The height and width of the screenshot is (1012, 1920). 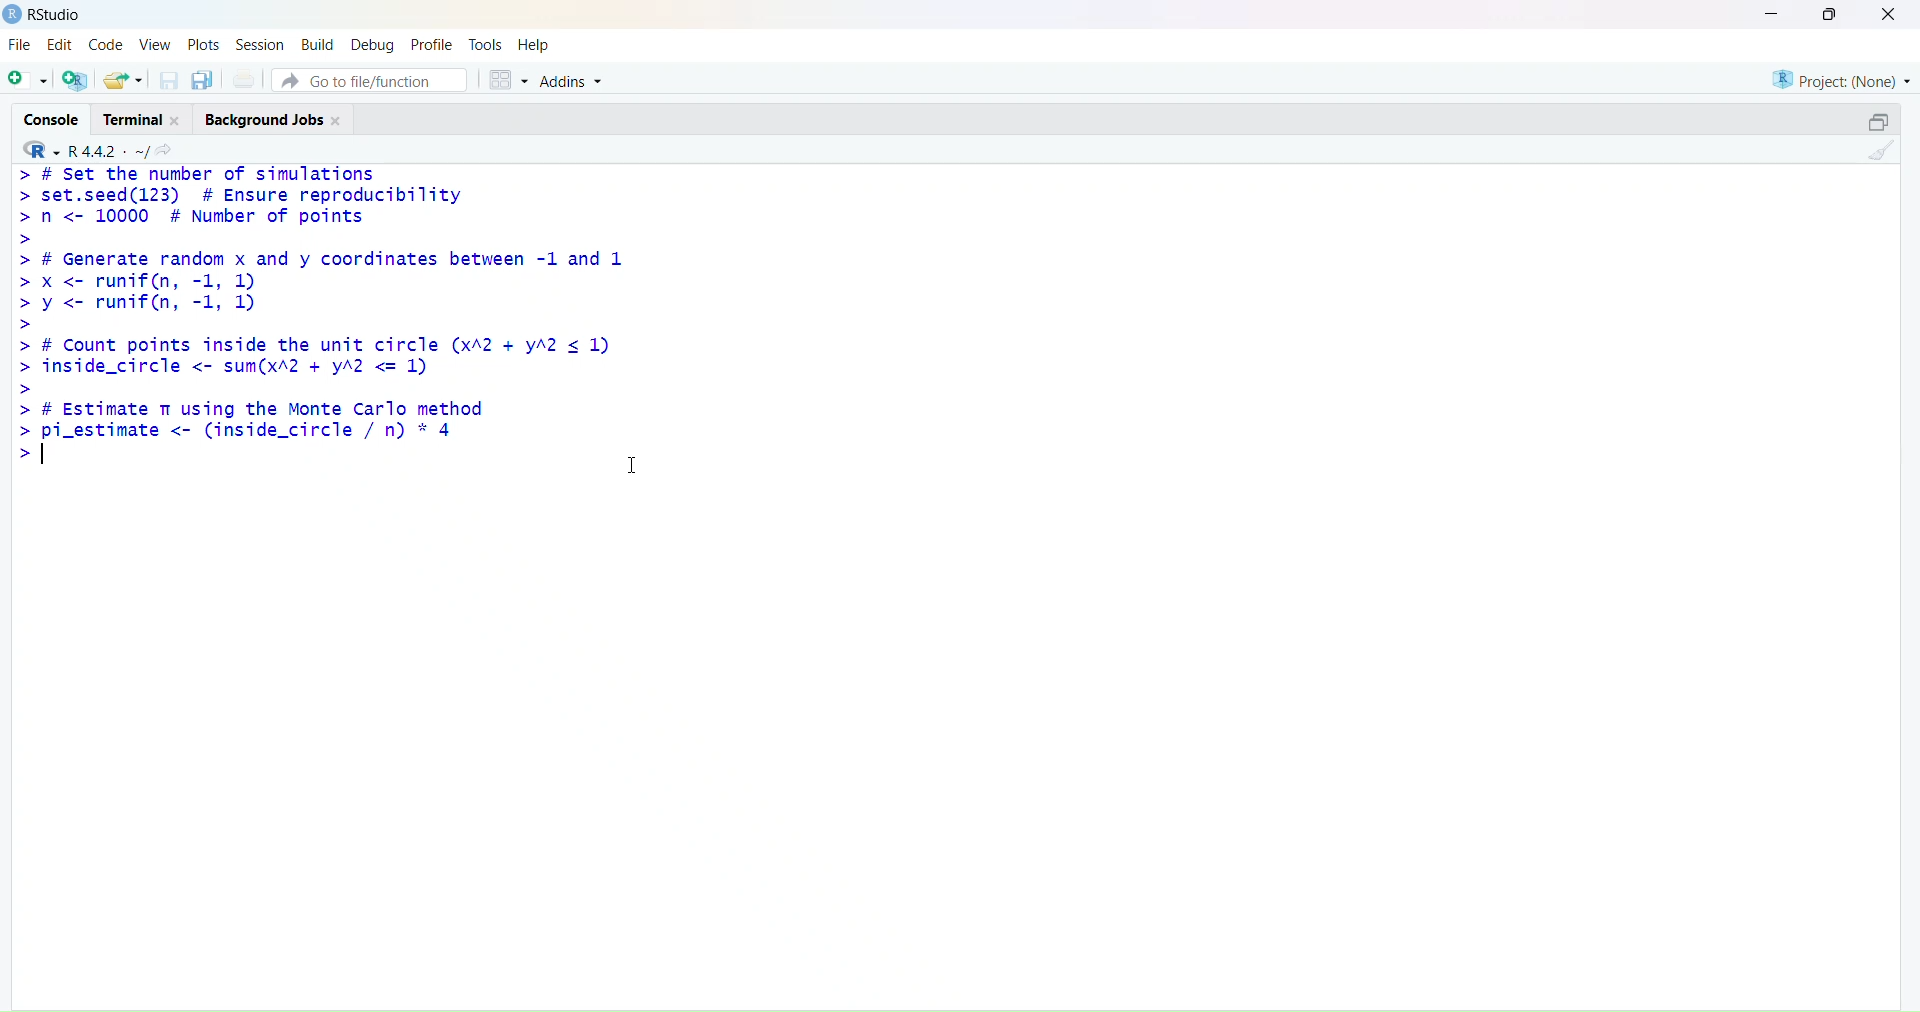 I want to click on Text Cursor, so click(x=623, y=461).